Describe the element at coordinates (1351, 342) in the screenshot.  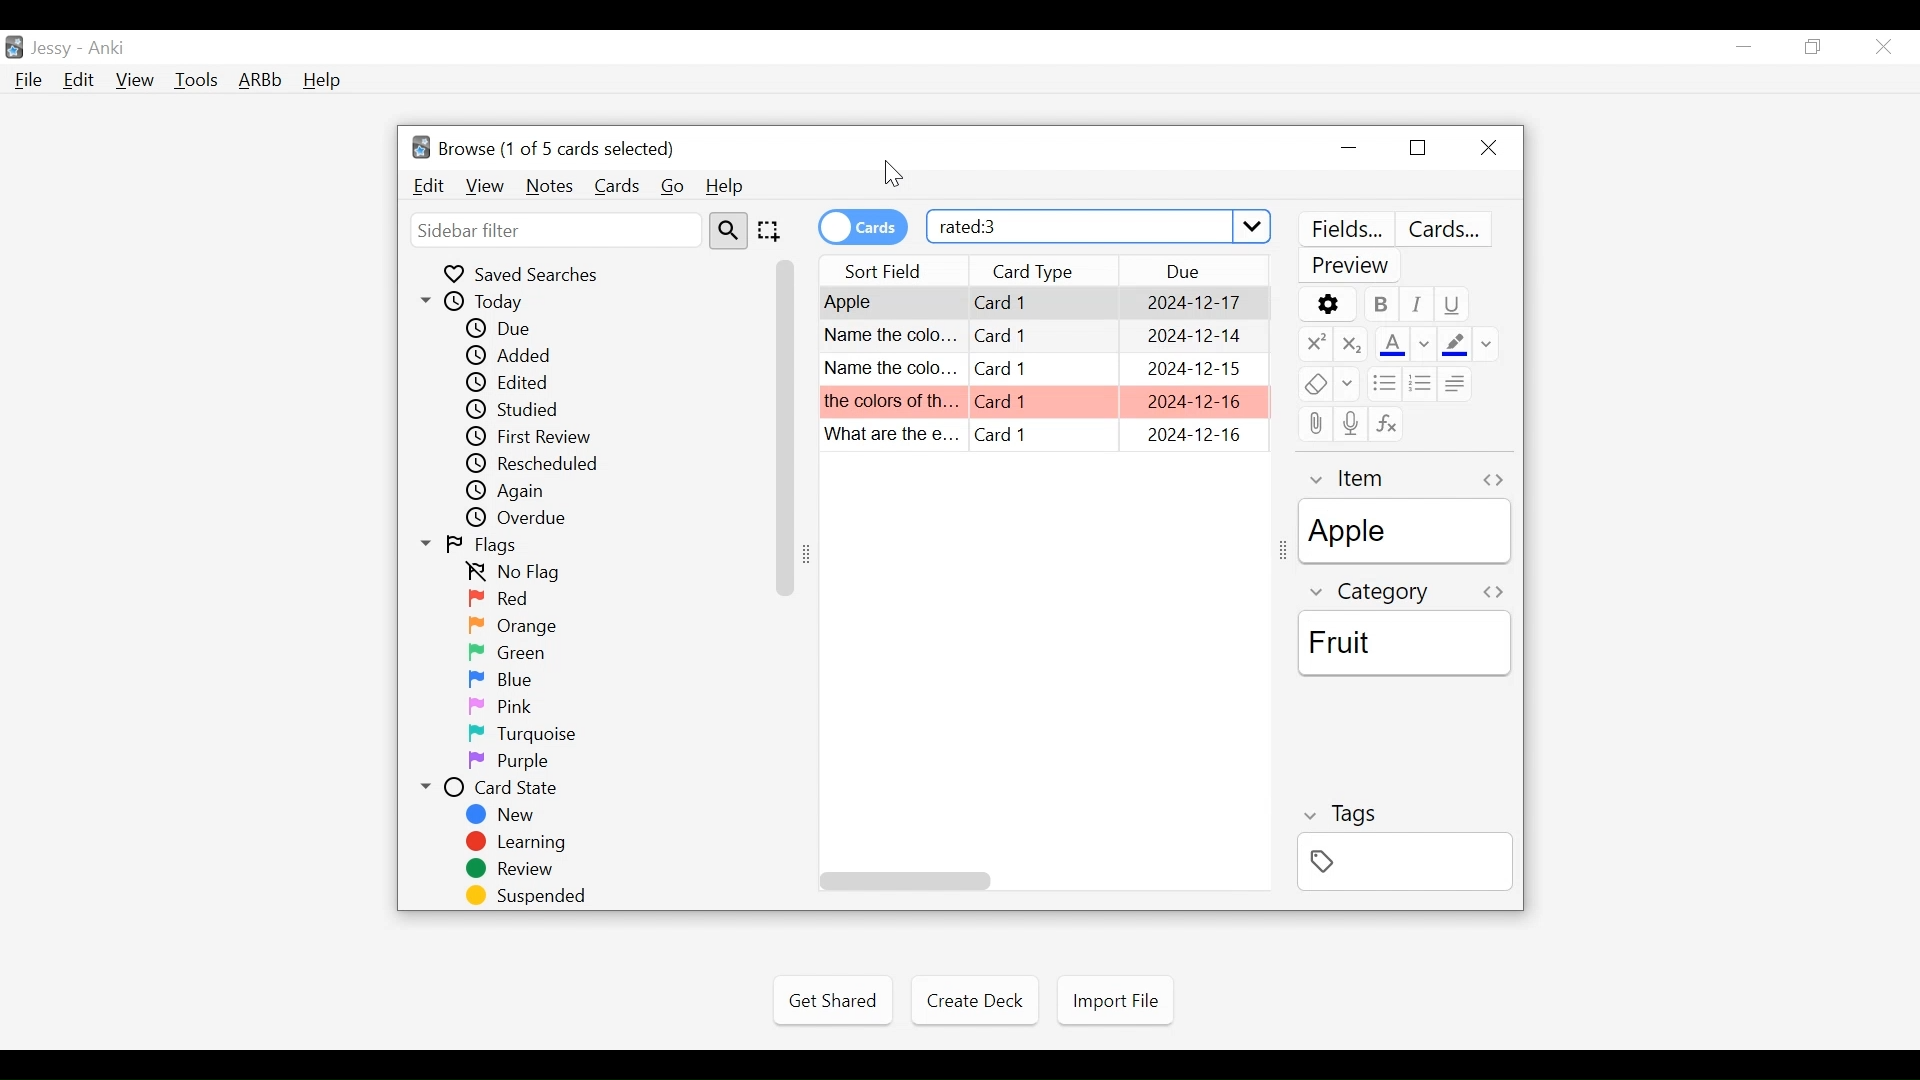
I see `Subscript` at that location.